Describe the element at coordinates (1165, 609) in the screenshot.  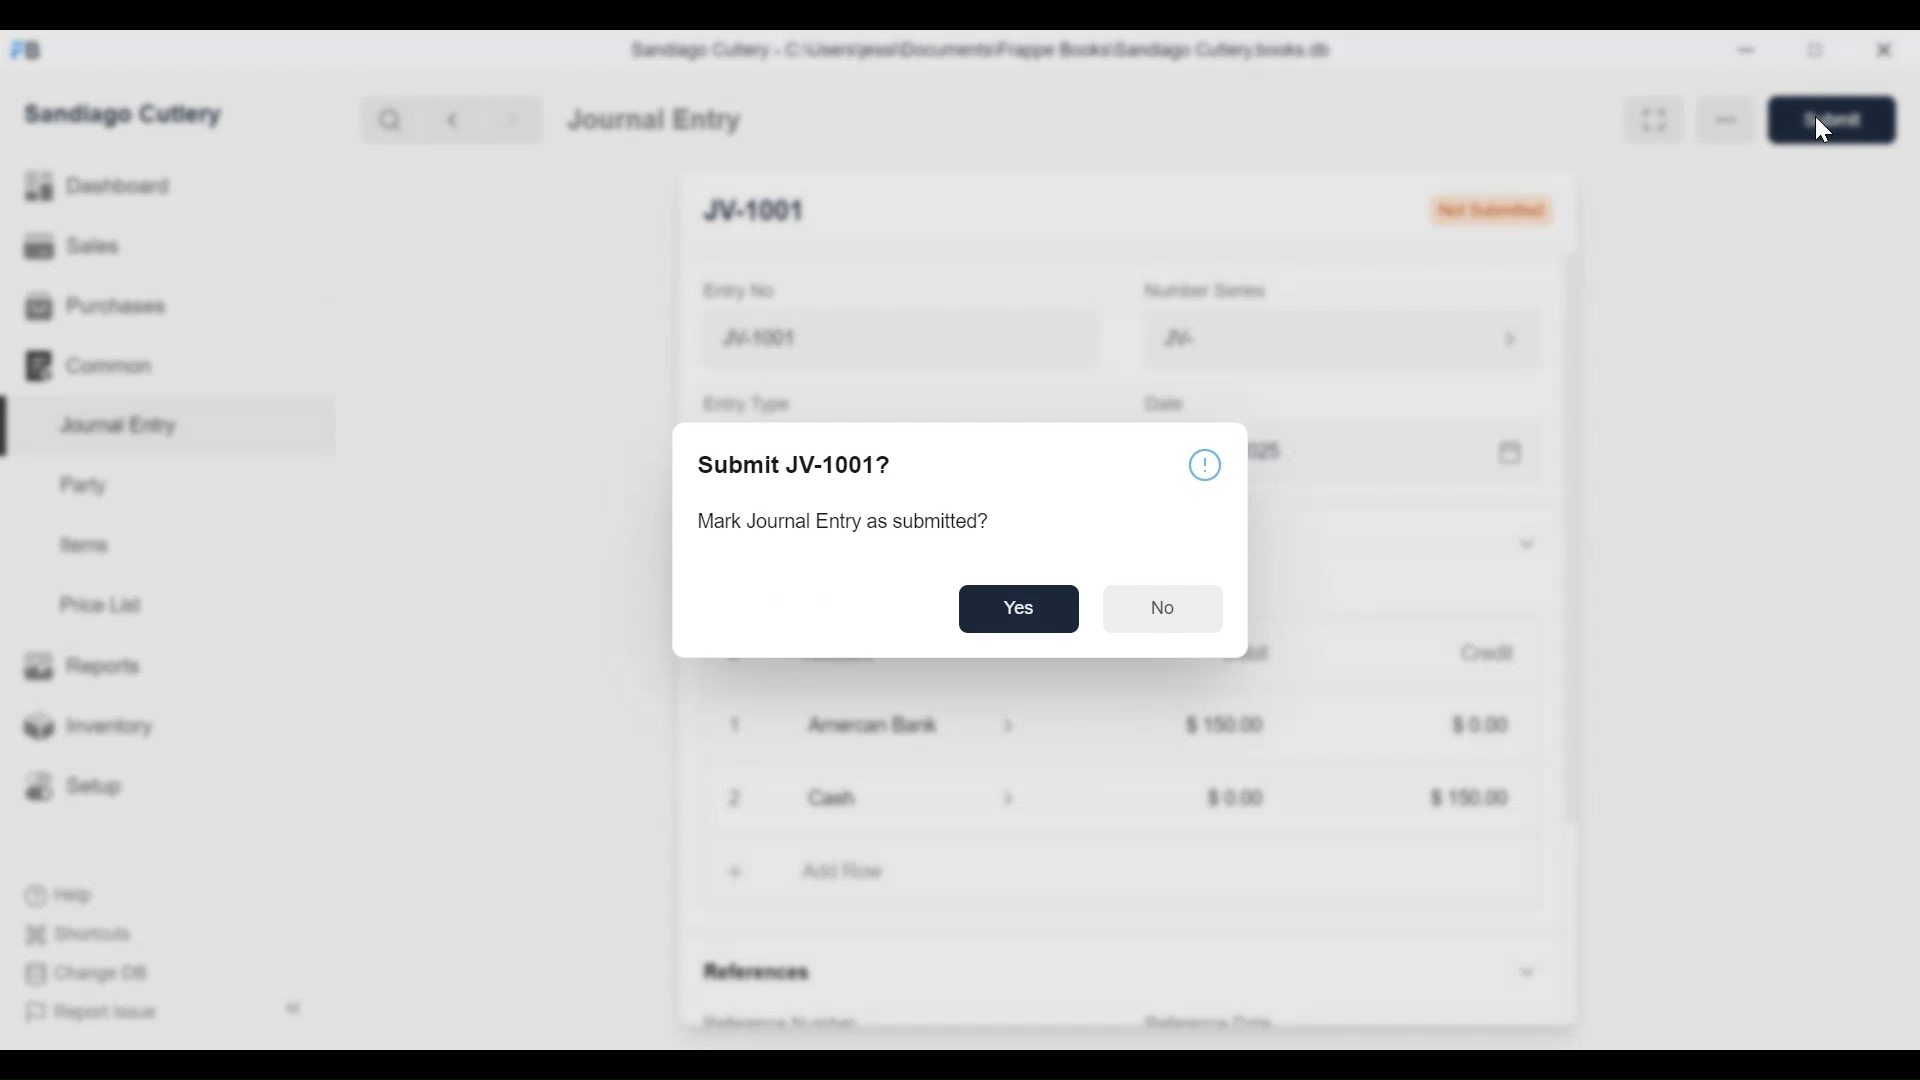
I see `No` at that location.